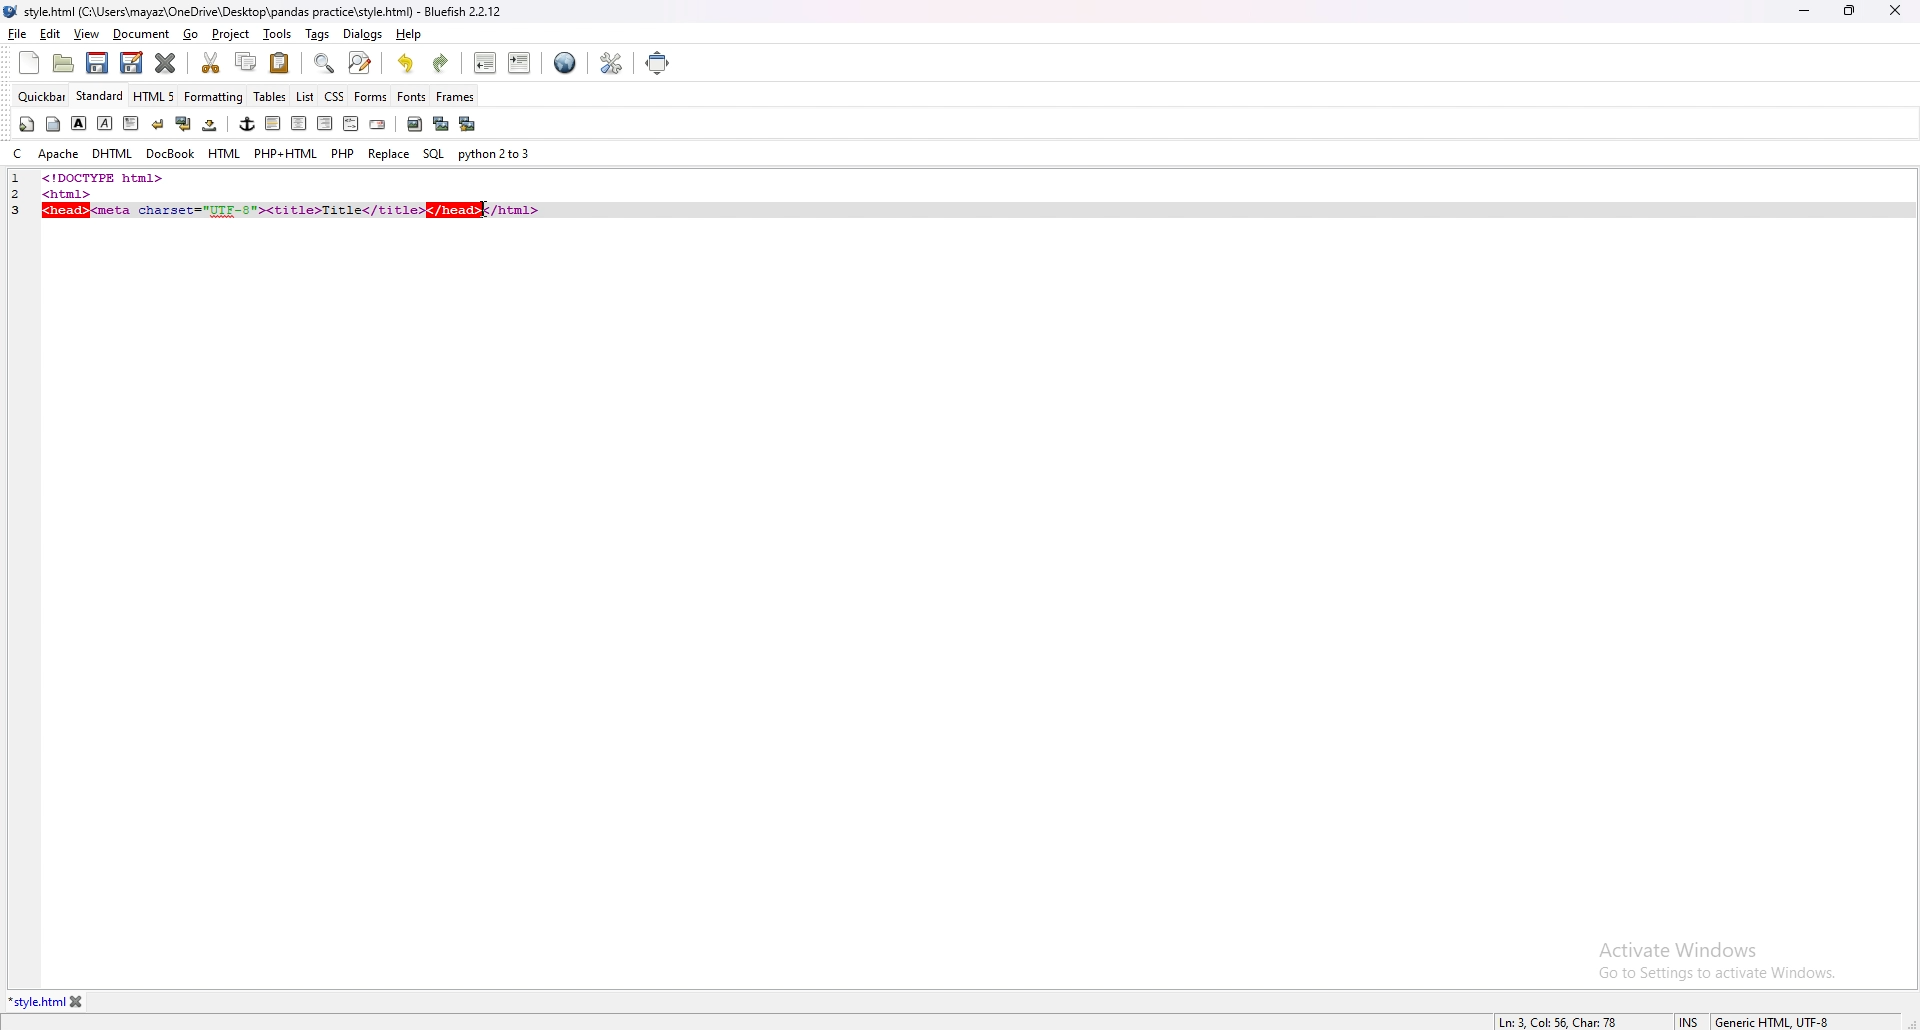 Image resolution: width=1920 pixels, height=1030 pixels. What do you see at coordinates (343, 153) in the screenshot?
I see `php` at bounding box center [343, 153].